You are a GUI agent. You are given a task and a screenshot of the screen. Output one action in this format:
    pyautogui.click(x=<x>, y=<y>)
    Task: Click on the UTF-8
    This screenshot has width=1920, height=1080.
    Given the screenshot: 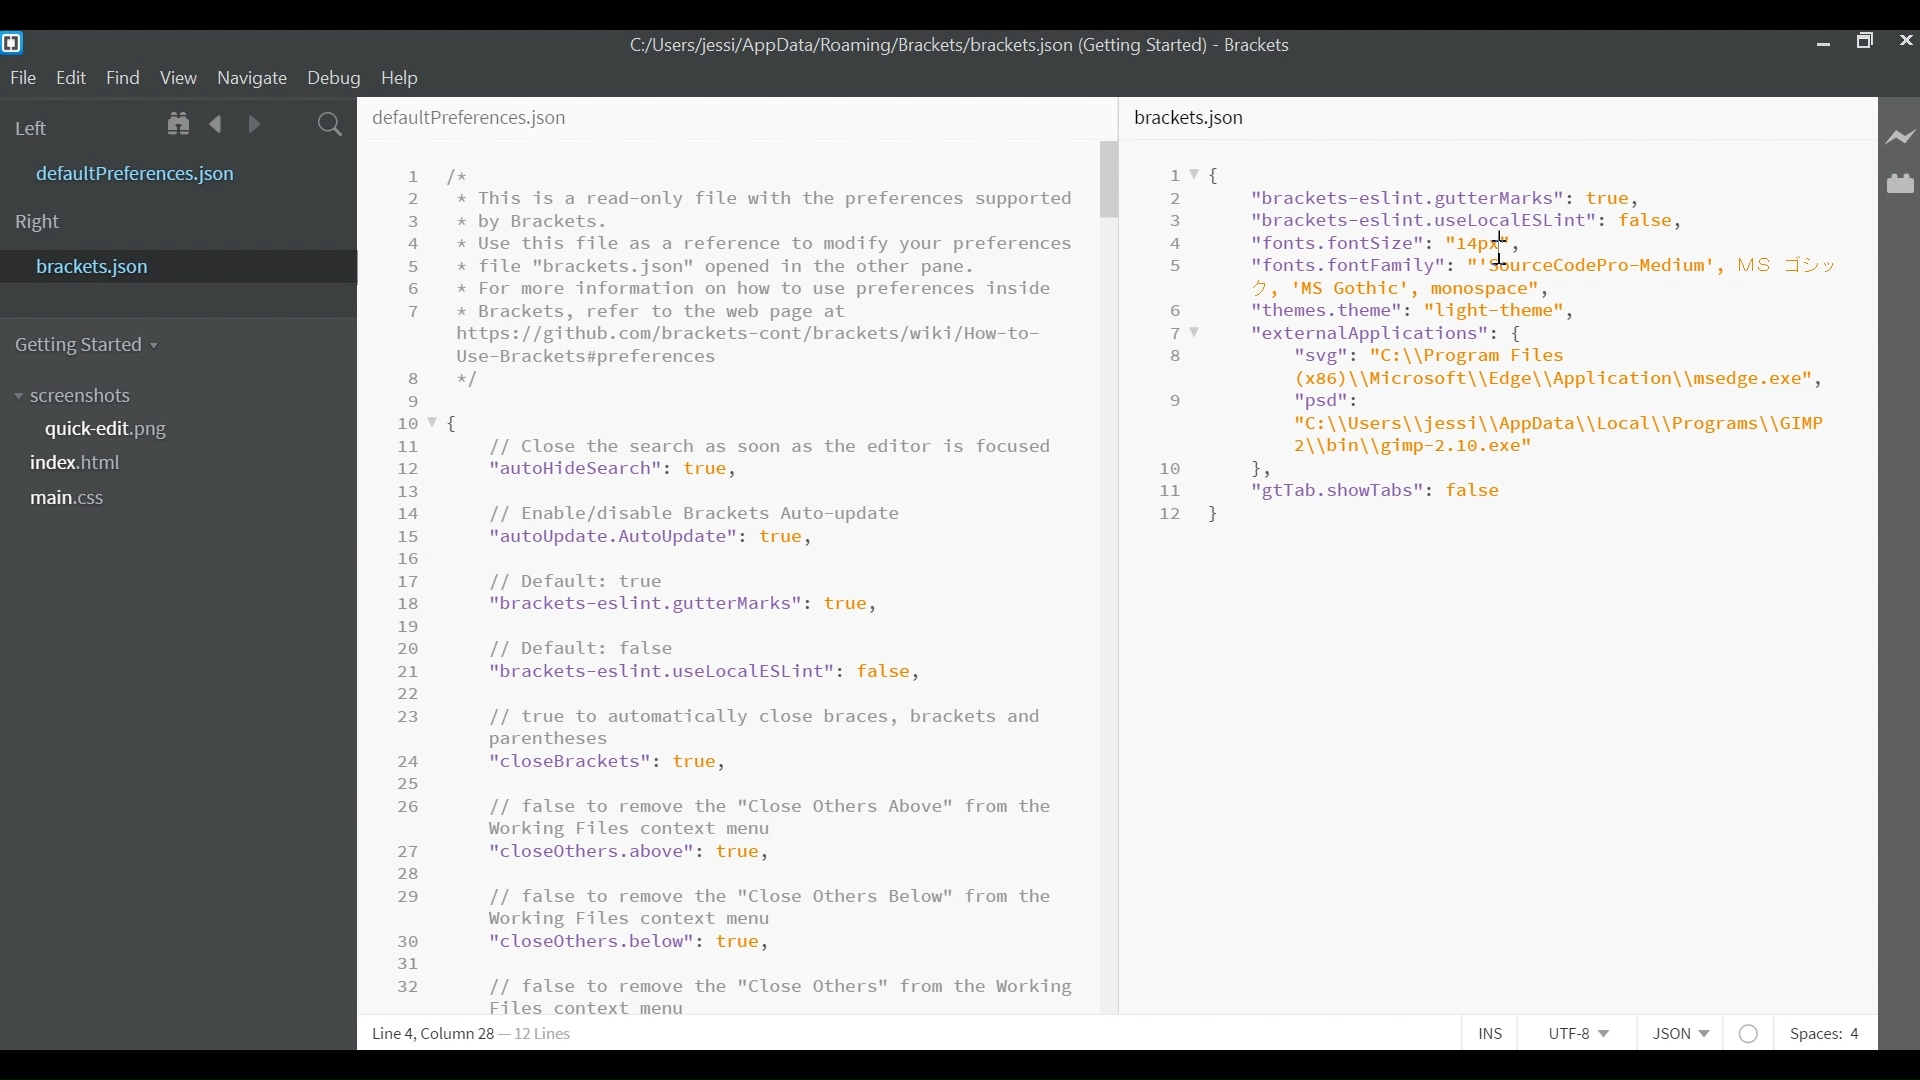 What is the action you would take?
    pyautogui.click(x=1577, y=1030)
    